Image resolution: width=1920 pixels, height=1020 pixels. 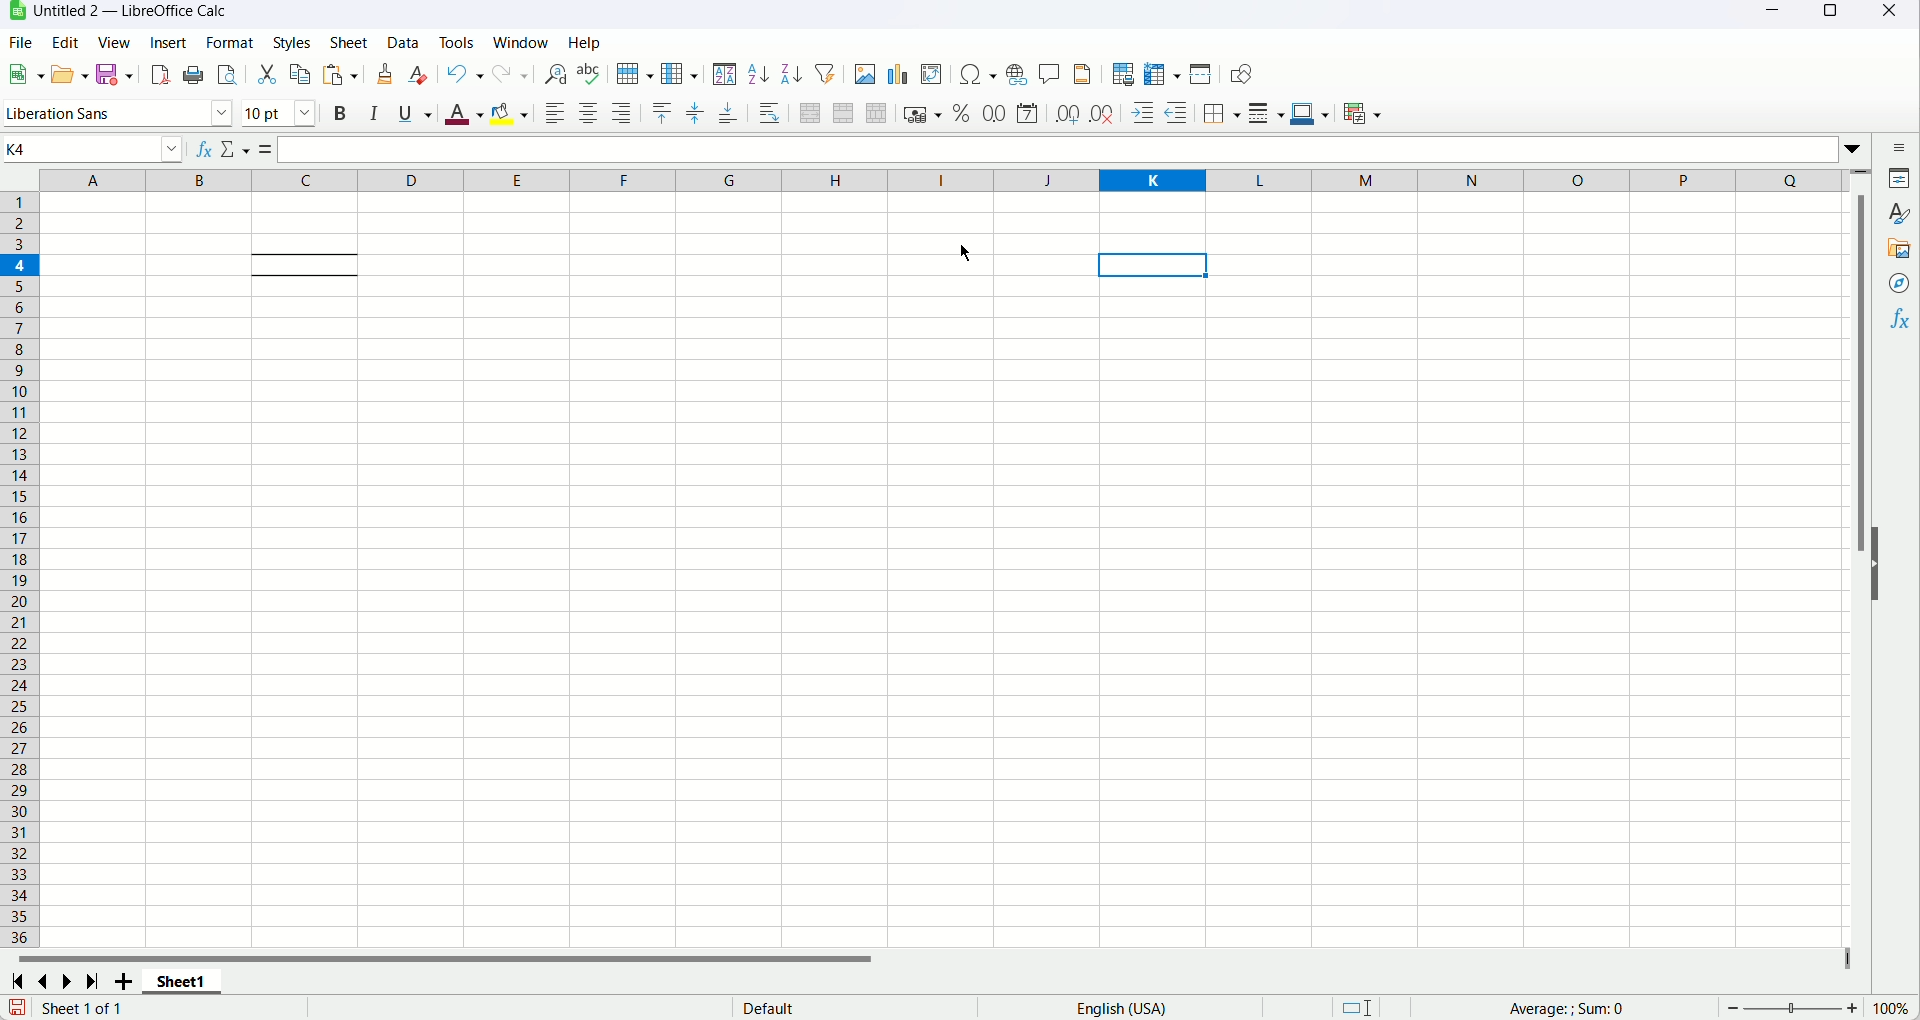 What do you see at coordinates (510, 116) in the screenshot?
I see `Background color` at bounding box center [510, 116].